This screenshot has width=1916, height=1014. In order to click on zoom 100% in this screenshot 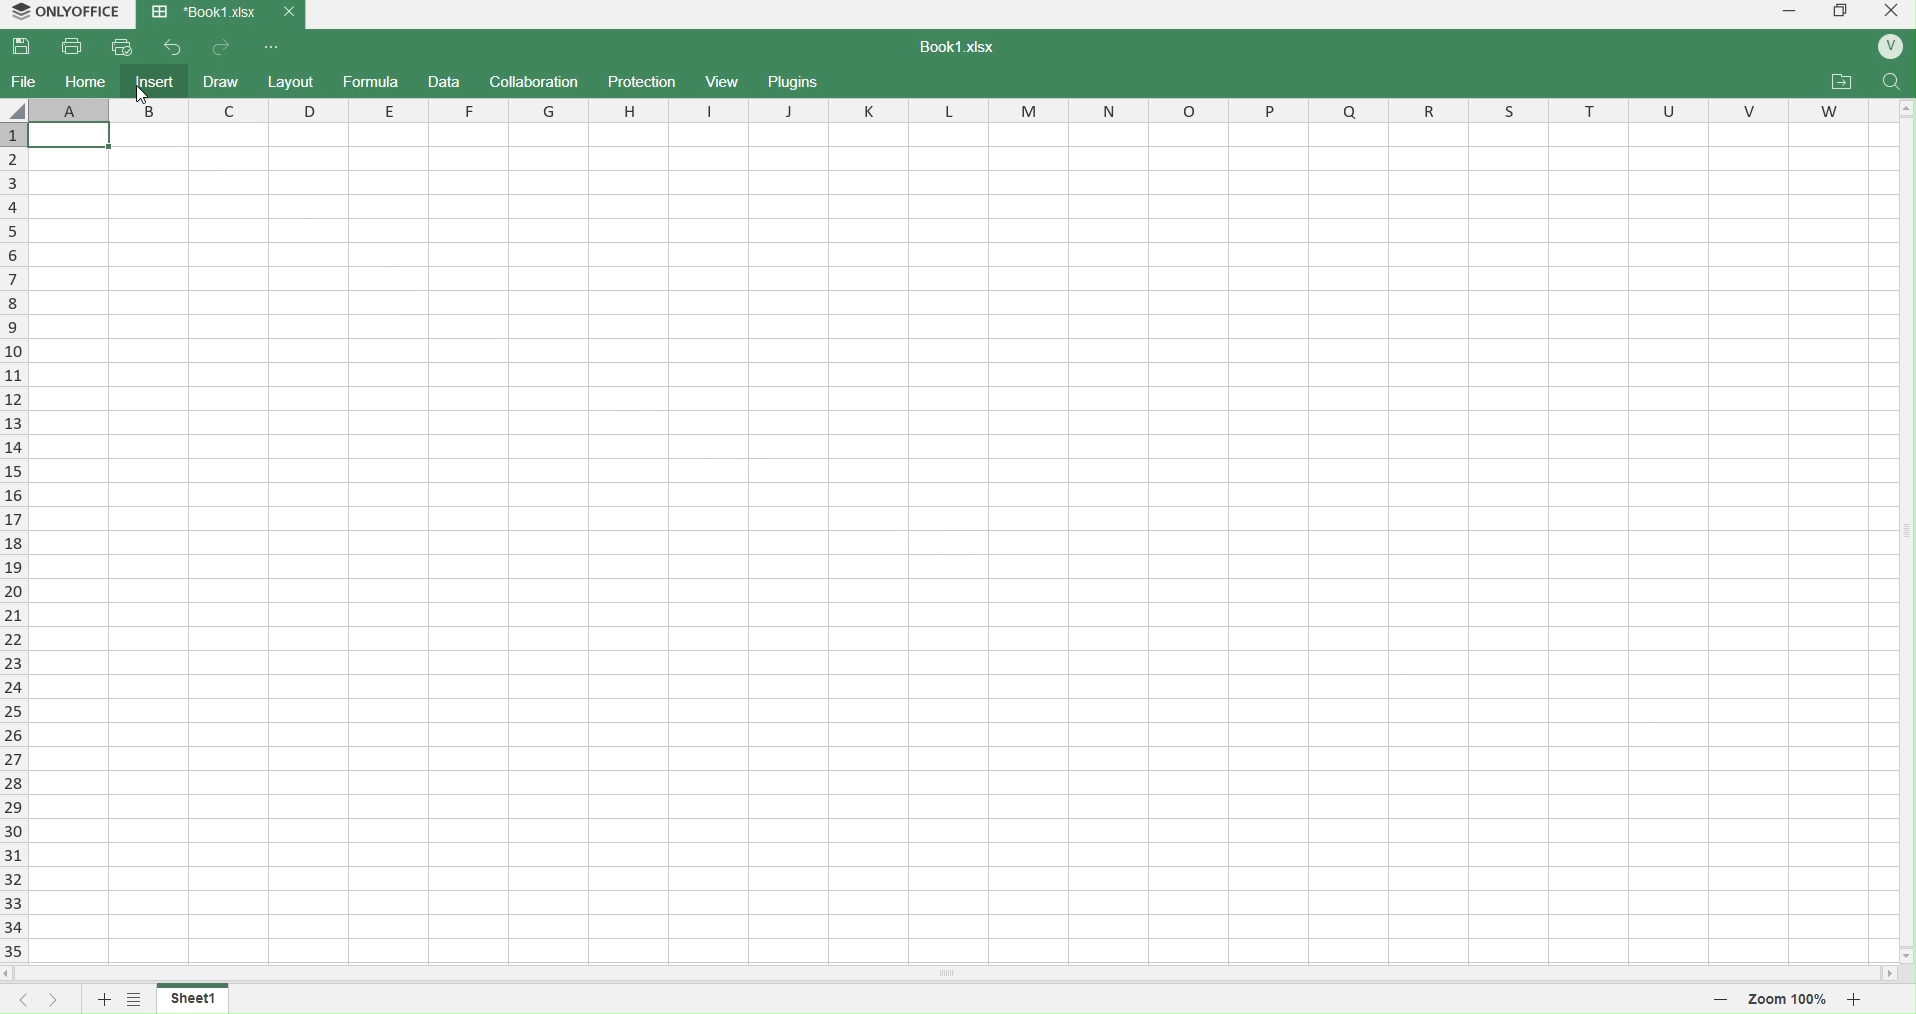, I will do `click(1789, 997)`.